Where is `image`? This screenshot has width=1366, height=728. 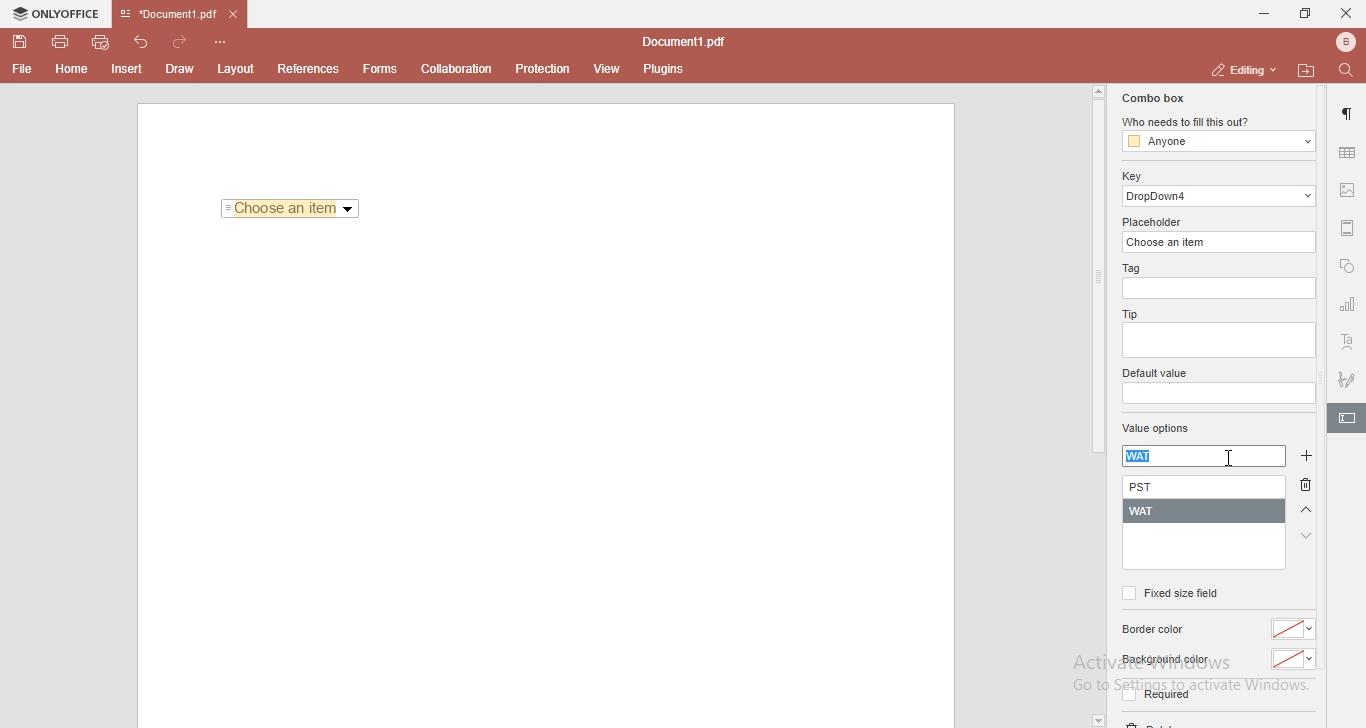
image is located at coordinates (1349, 192).